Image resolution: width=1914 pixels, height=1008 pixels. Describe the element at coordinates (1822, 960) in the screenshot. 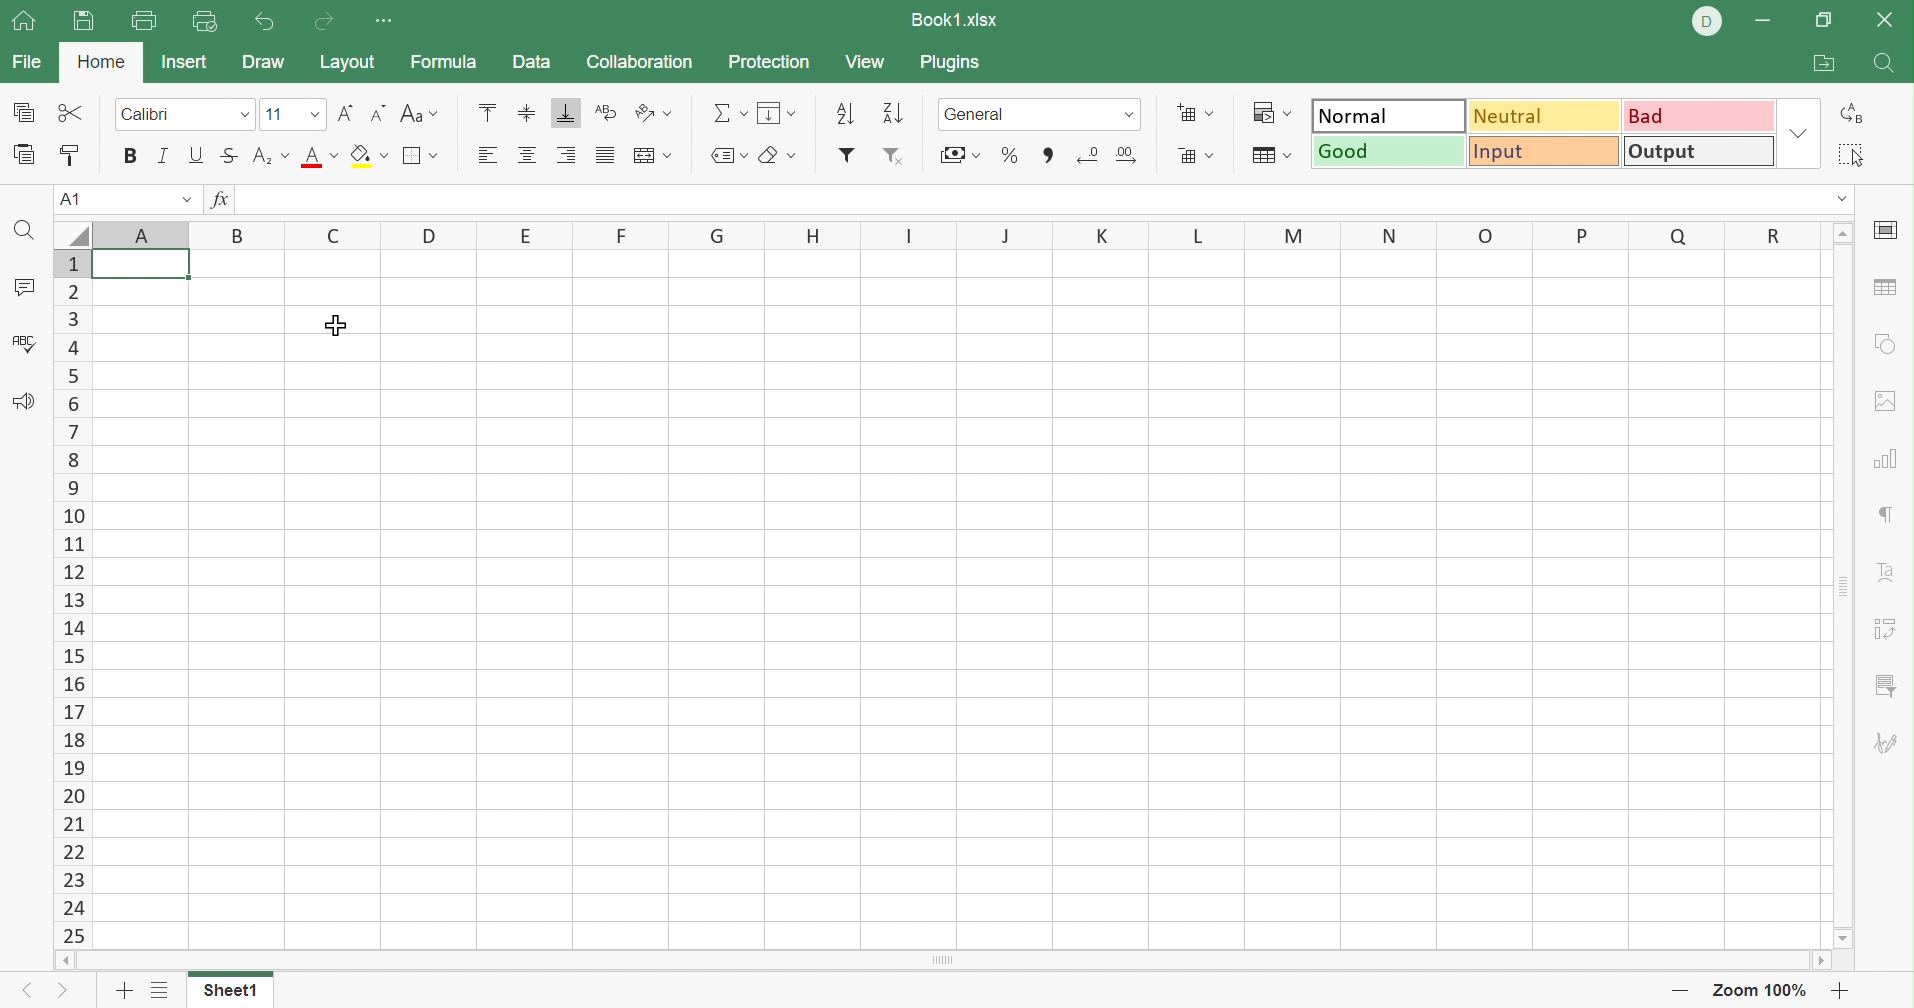

I see `Scroll right` at that location.